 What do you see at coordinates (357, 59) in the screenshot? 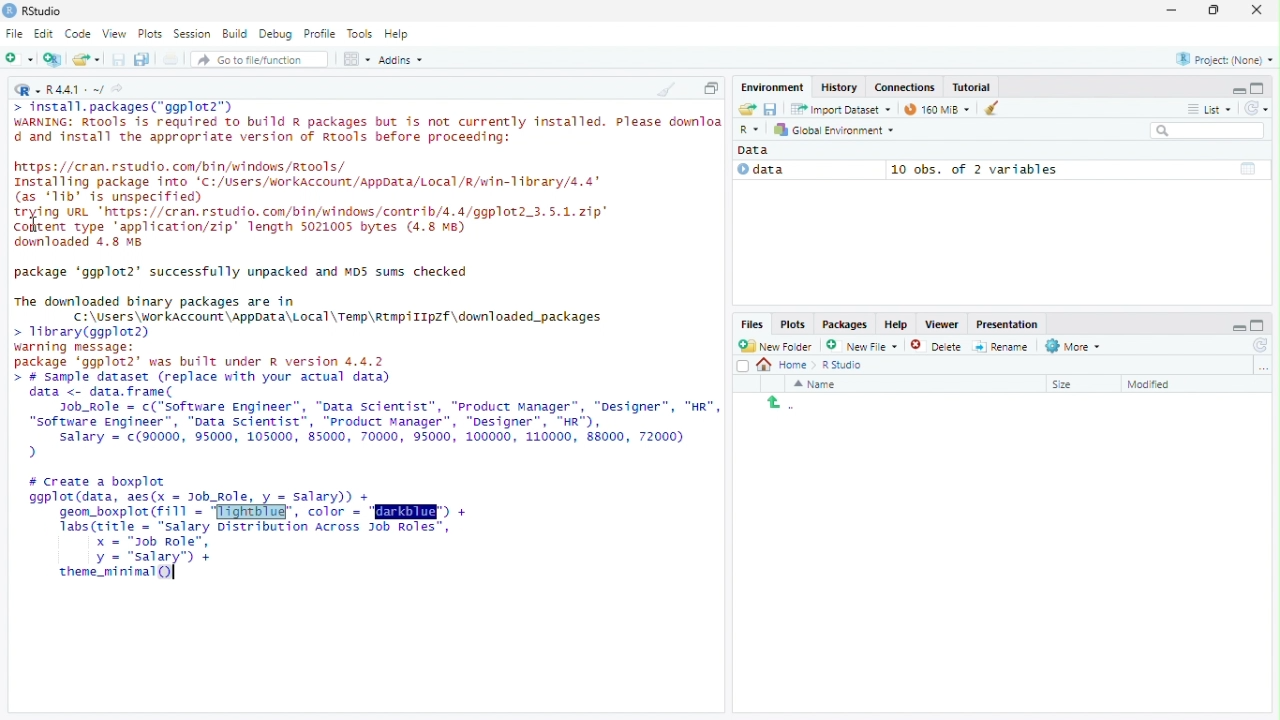
I see `workspace panes` at bounding box center [357, 59].